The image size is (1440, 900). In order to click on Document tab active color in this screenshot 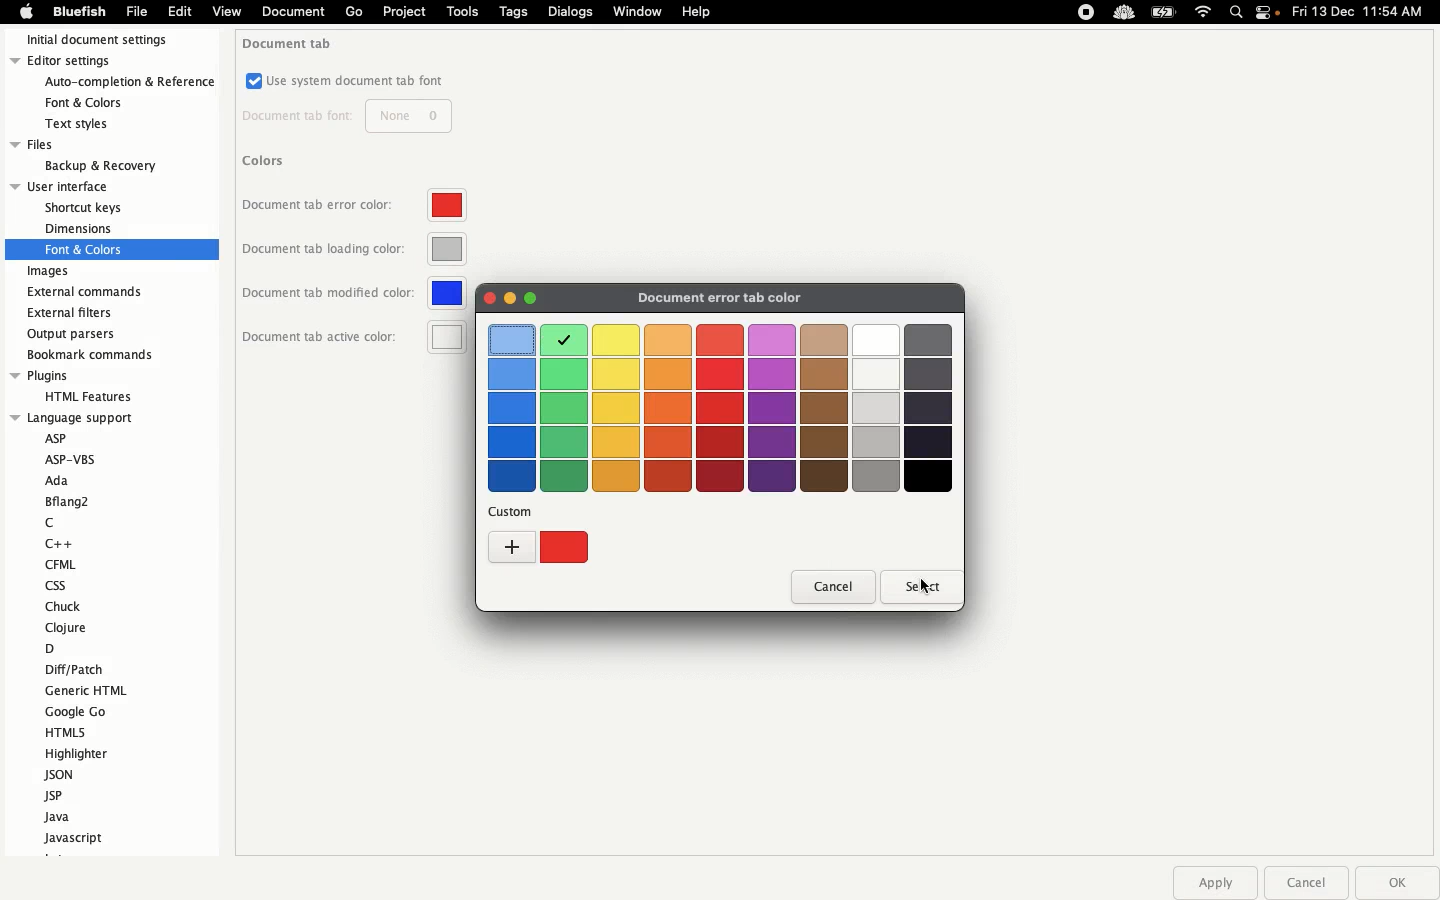, I will do `click(355, 337)`.